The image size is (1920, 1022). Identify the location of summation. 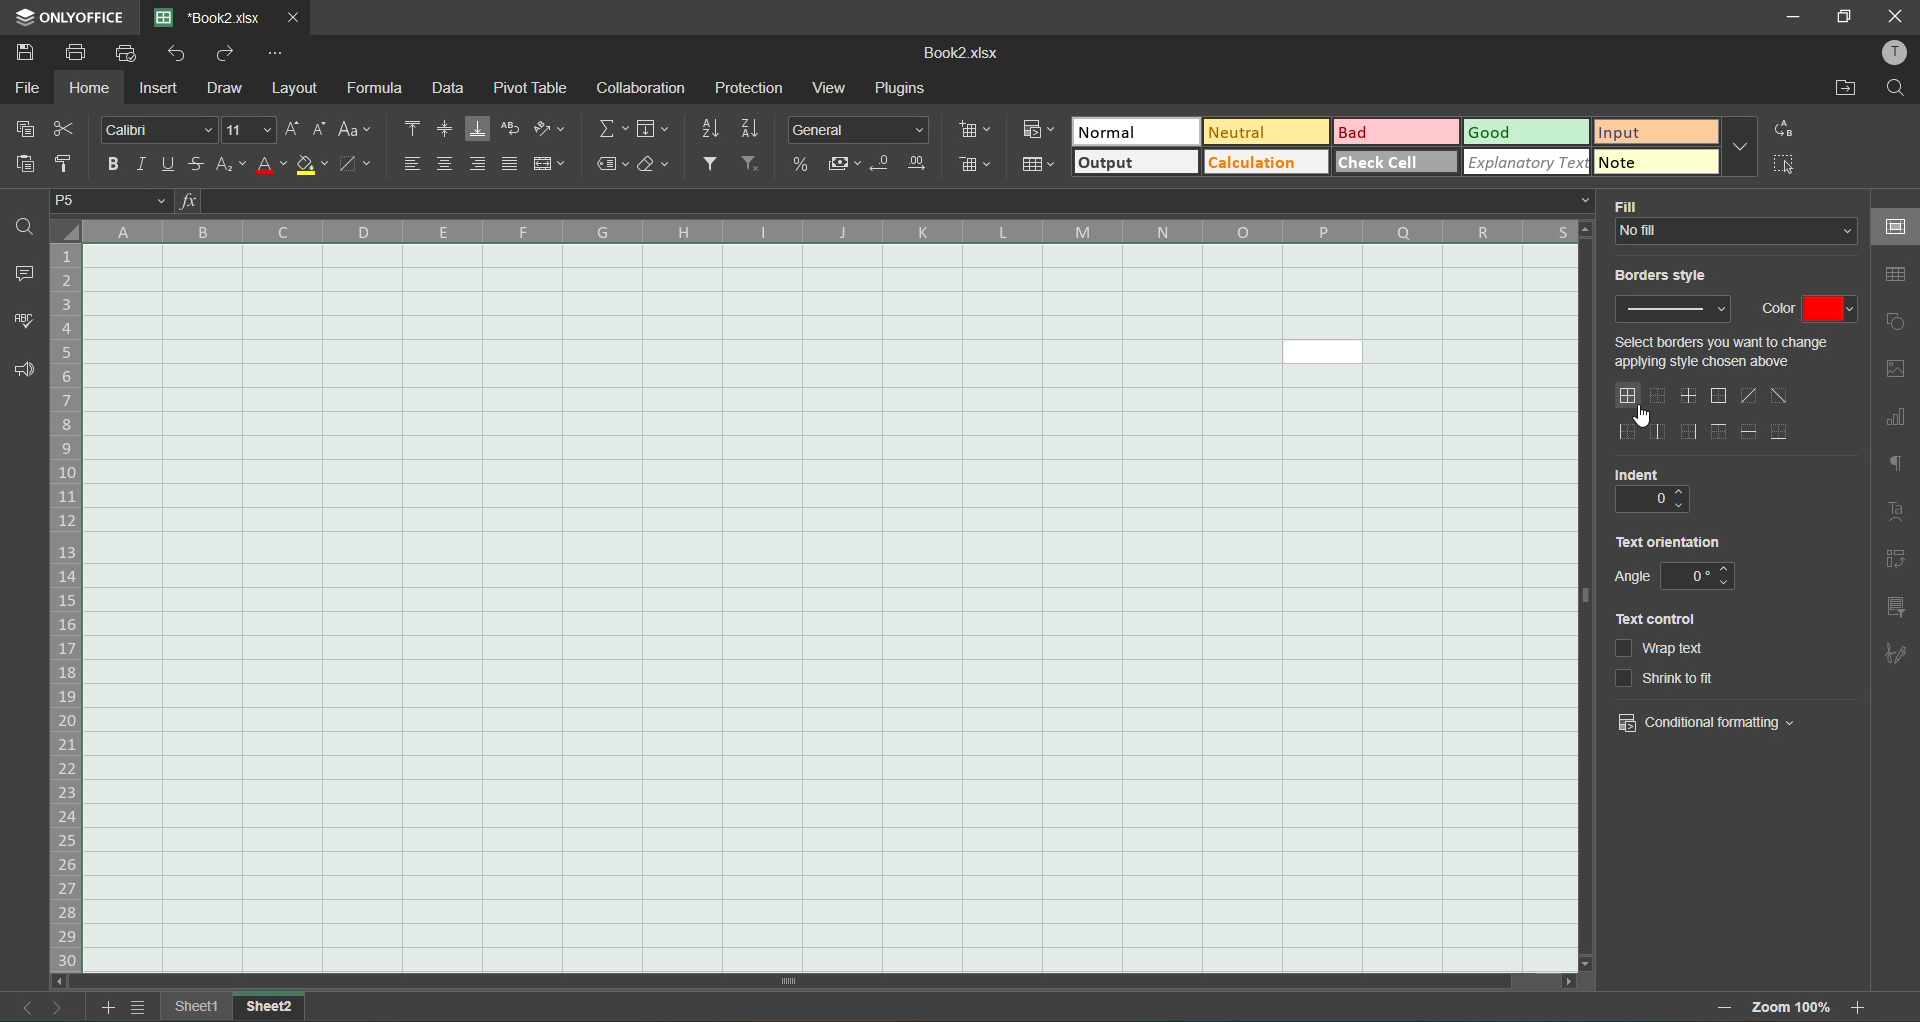
(619, 130).